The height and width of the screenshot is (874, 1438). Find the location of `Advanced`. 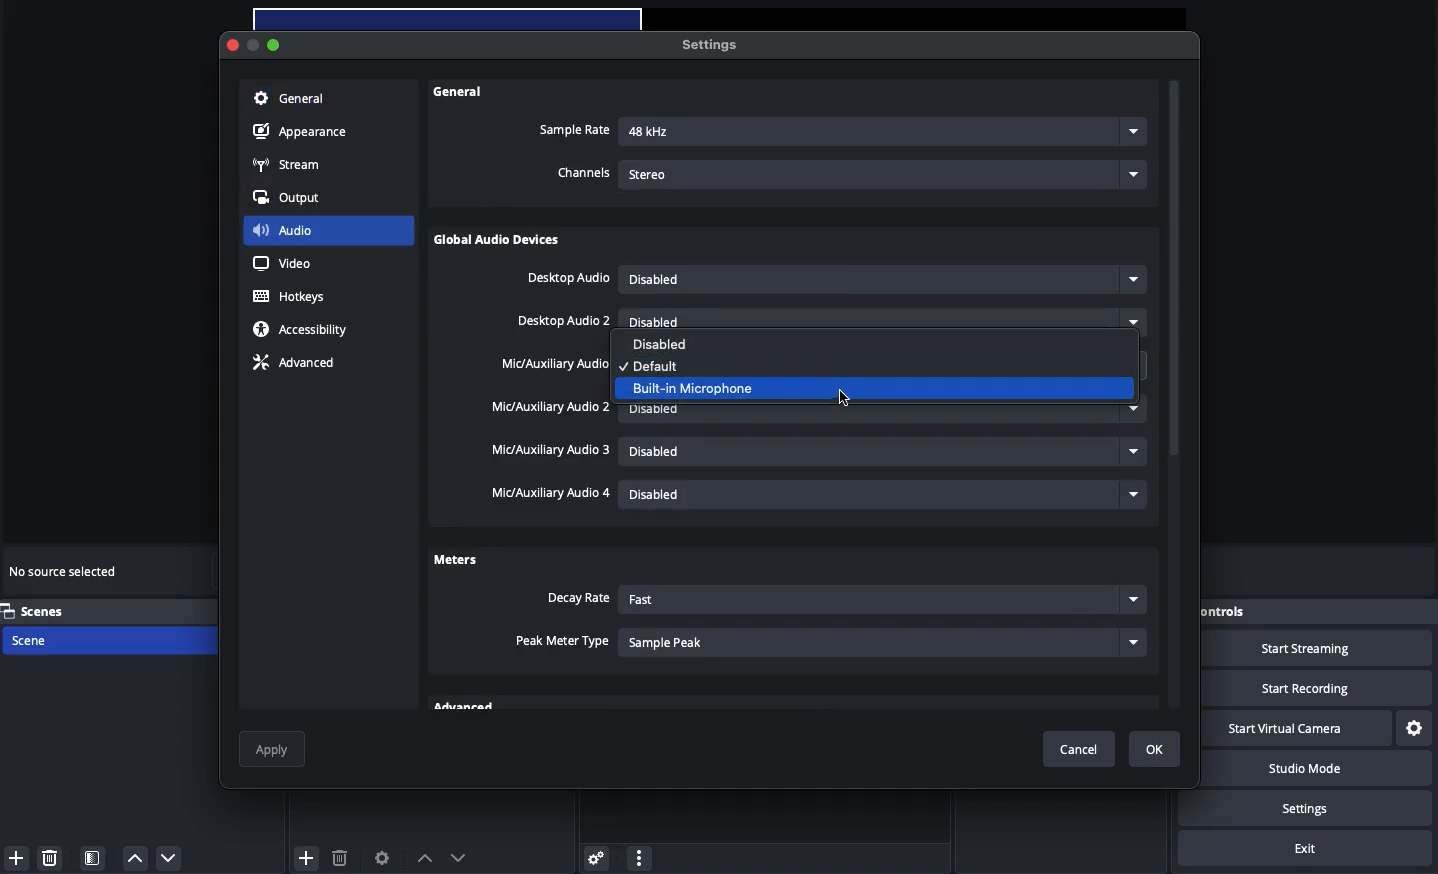

Advanced is located at coordinates (292, 365).